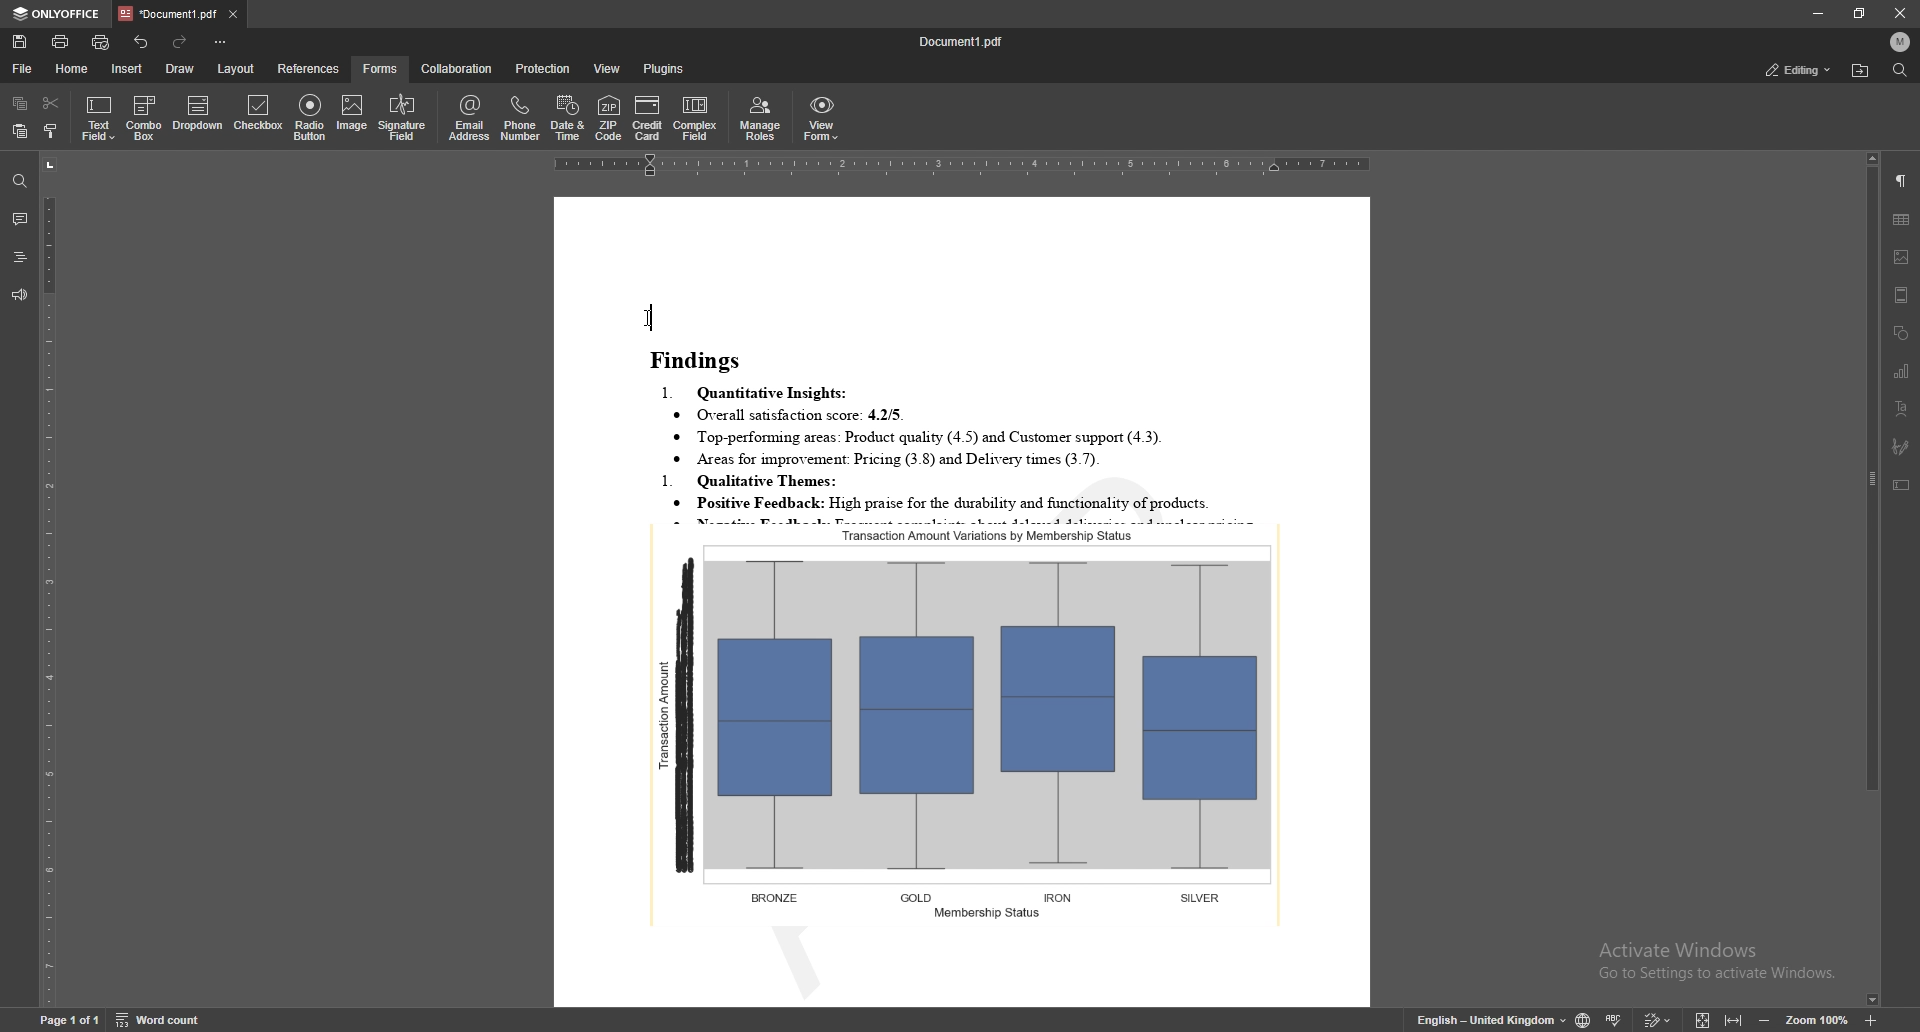 The image size is (1920, 1032). I want to click on paragraph, so click(1901, 180).